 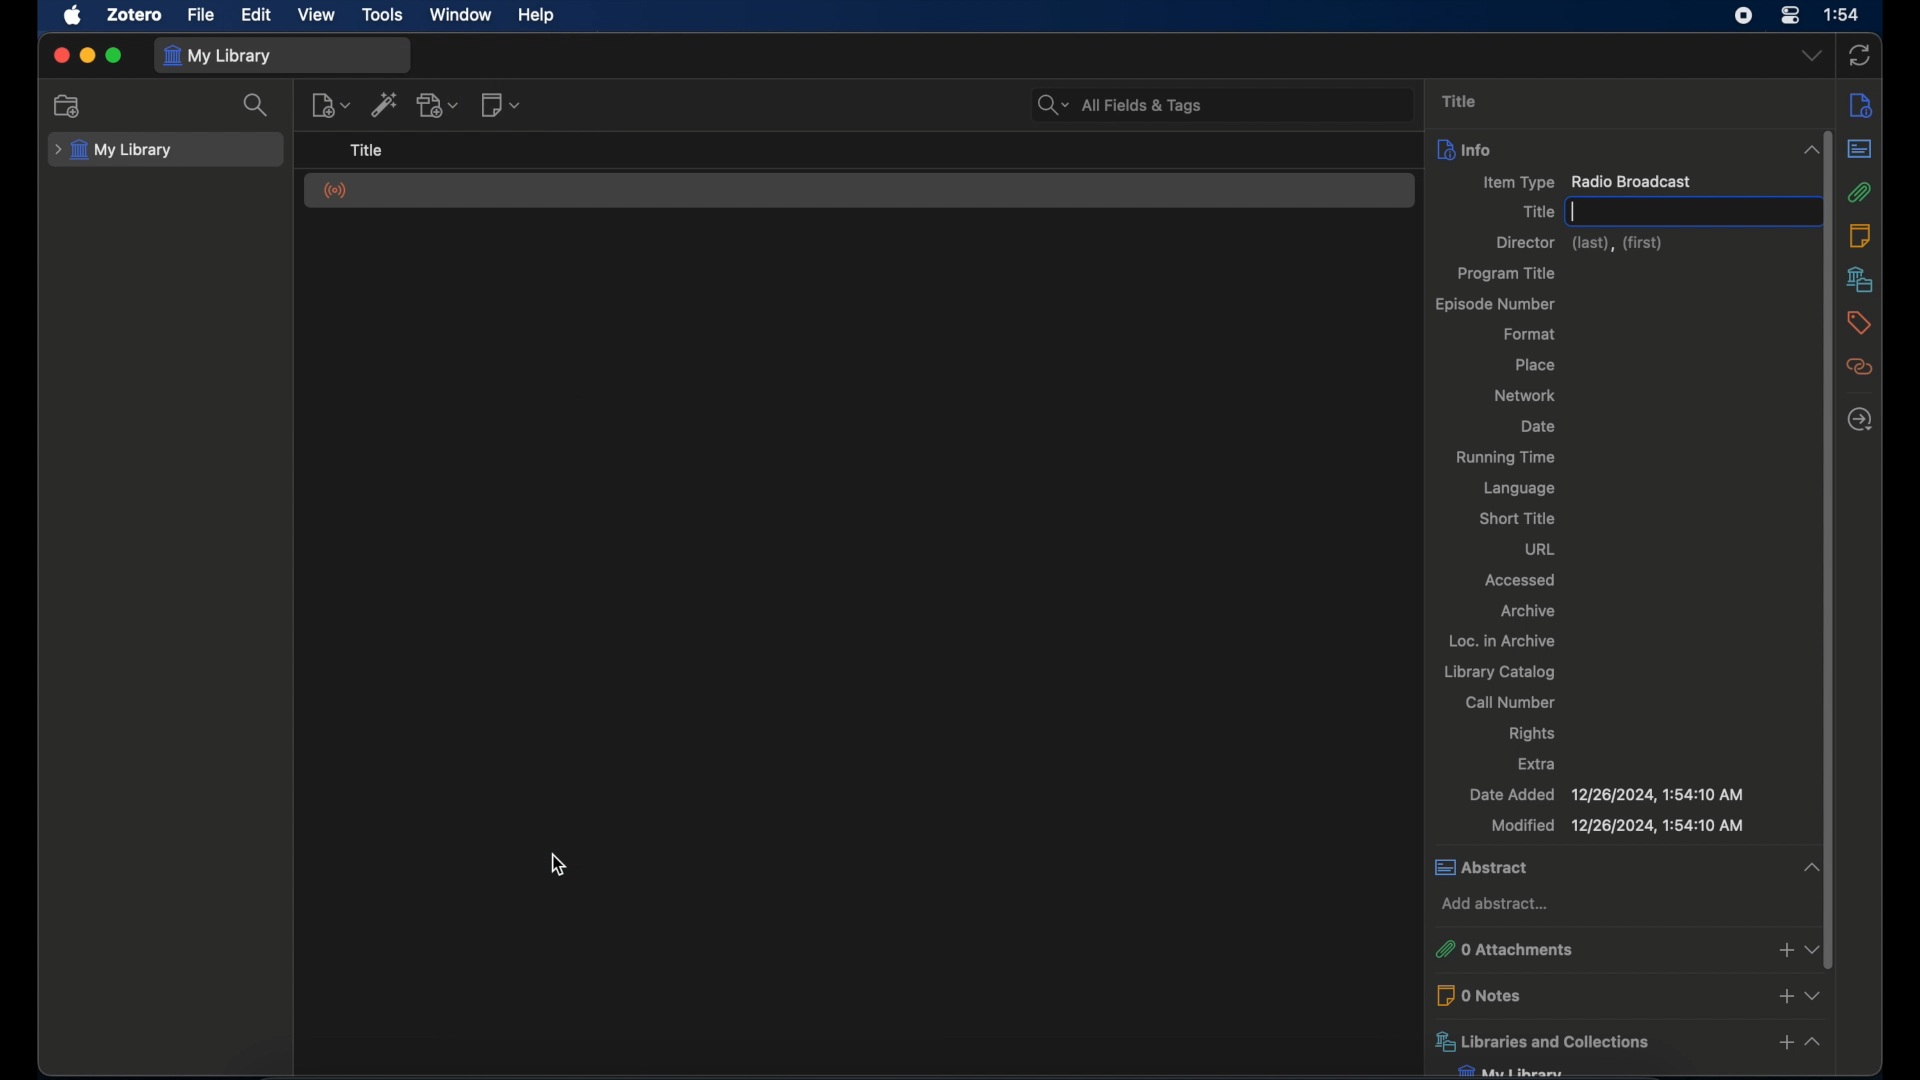 I want to click on title, so click(x=365, y=150).